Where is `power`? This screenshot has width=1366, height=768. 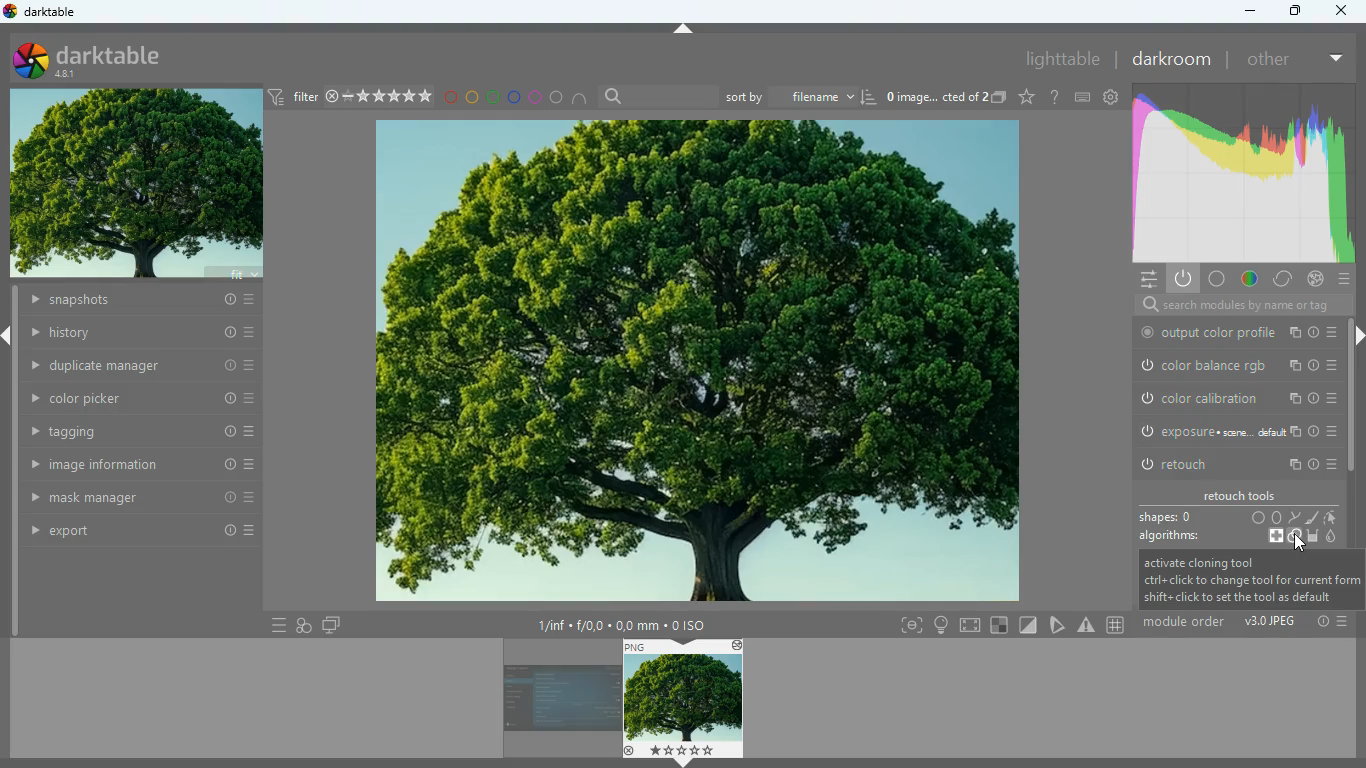 power is located at coordinates (1182, 280).